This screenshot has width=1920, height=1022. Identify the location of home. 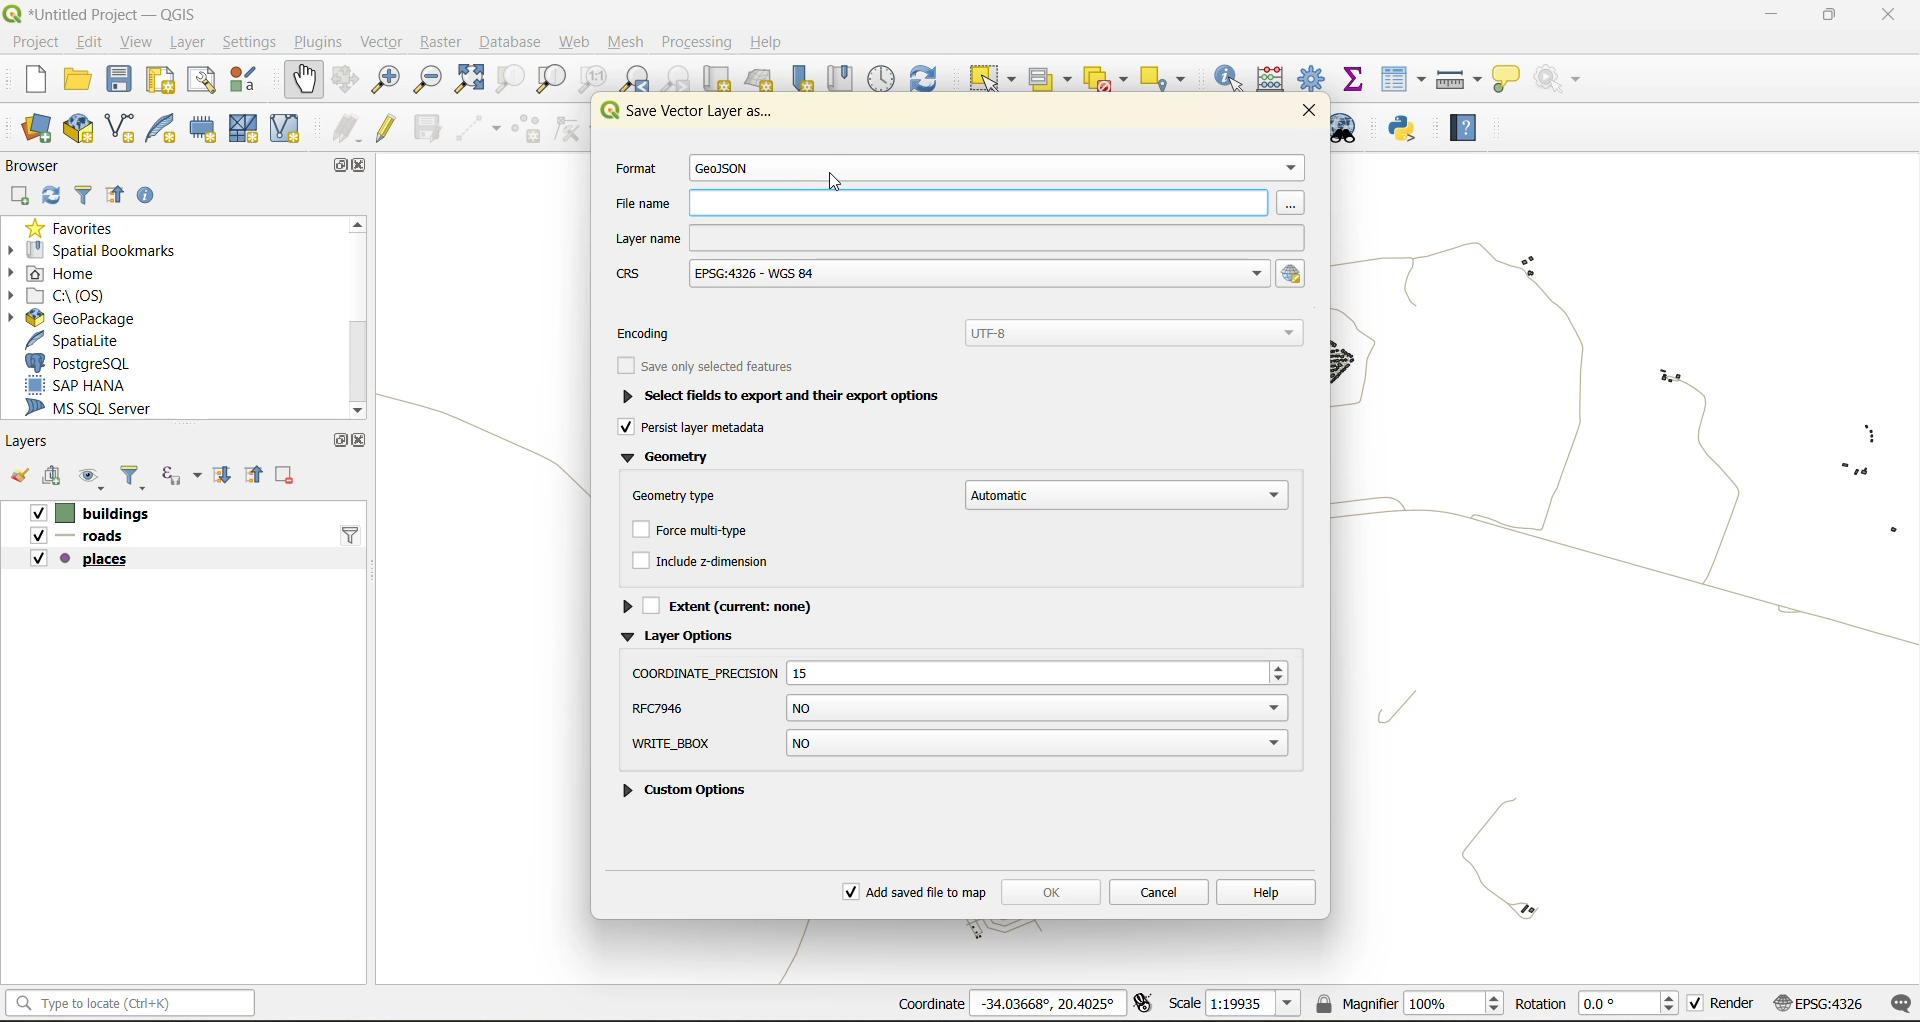
(74, 273).